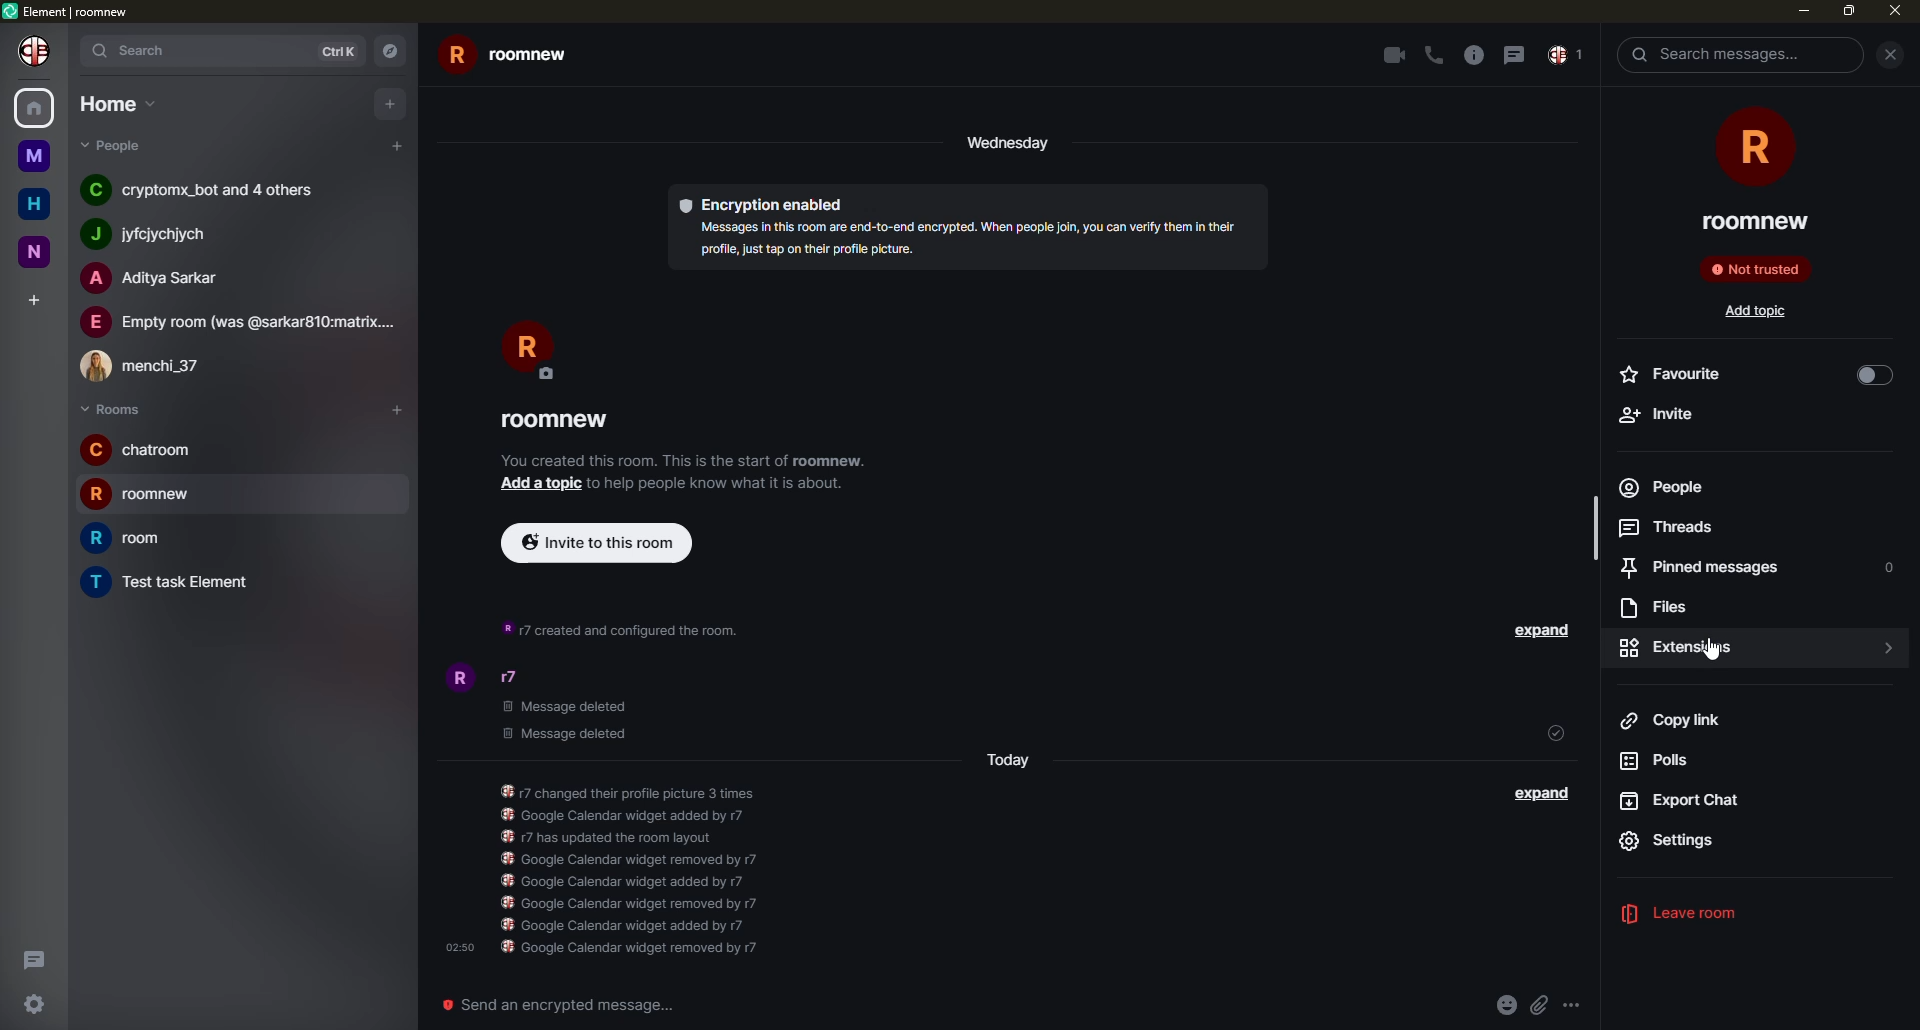 This screenshot has height=1030, width=1920. I want to click on 7] Threads, so click(1672, 527).